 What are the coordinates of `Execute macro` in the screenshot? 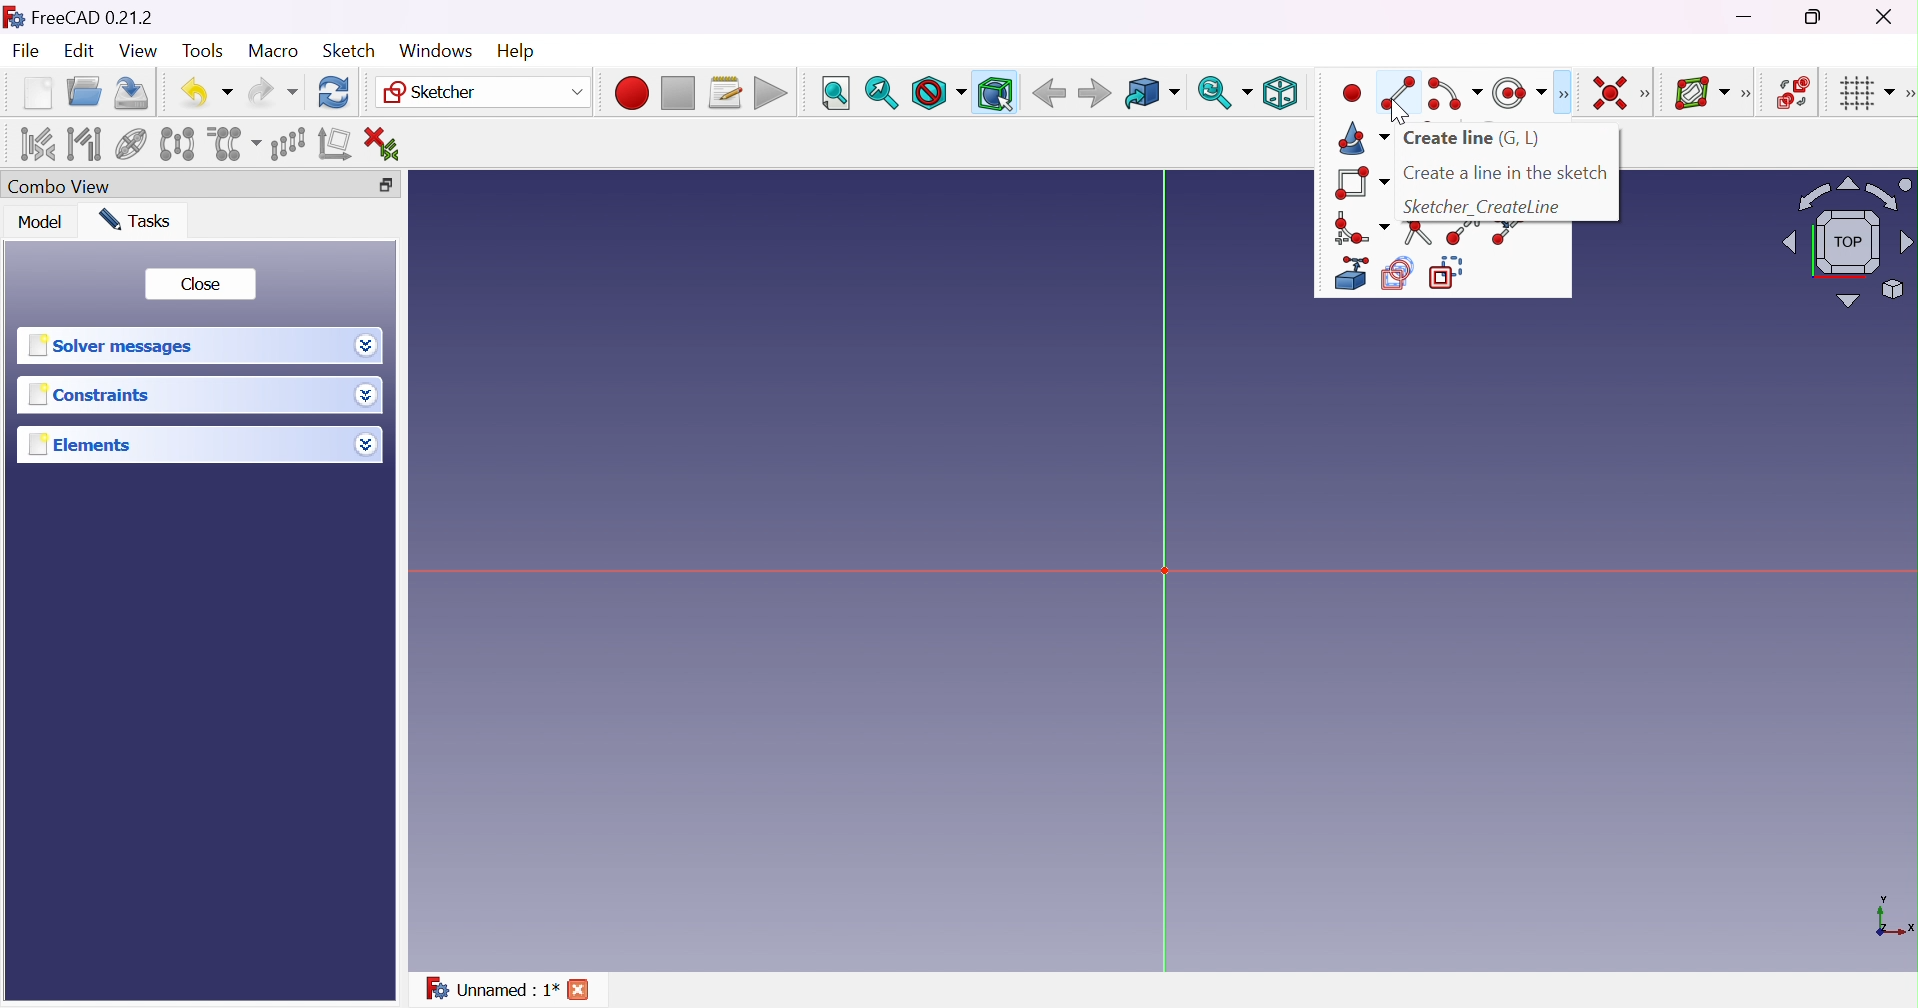 It's located at (771, 93).